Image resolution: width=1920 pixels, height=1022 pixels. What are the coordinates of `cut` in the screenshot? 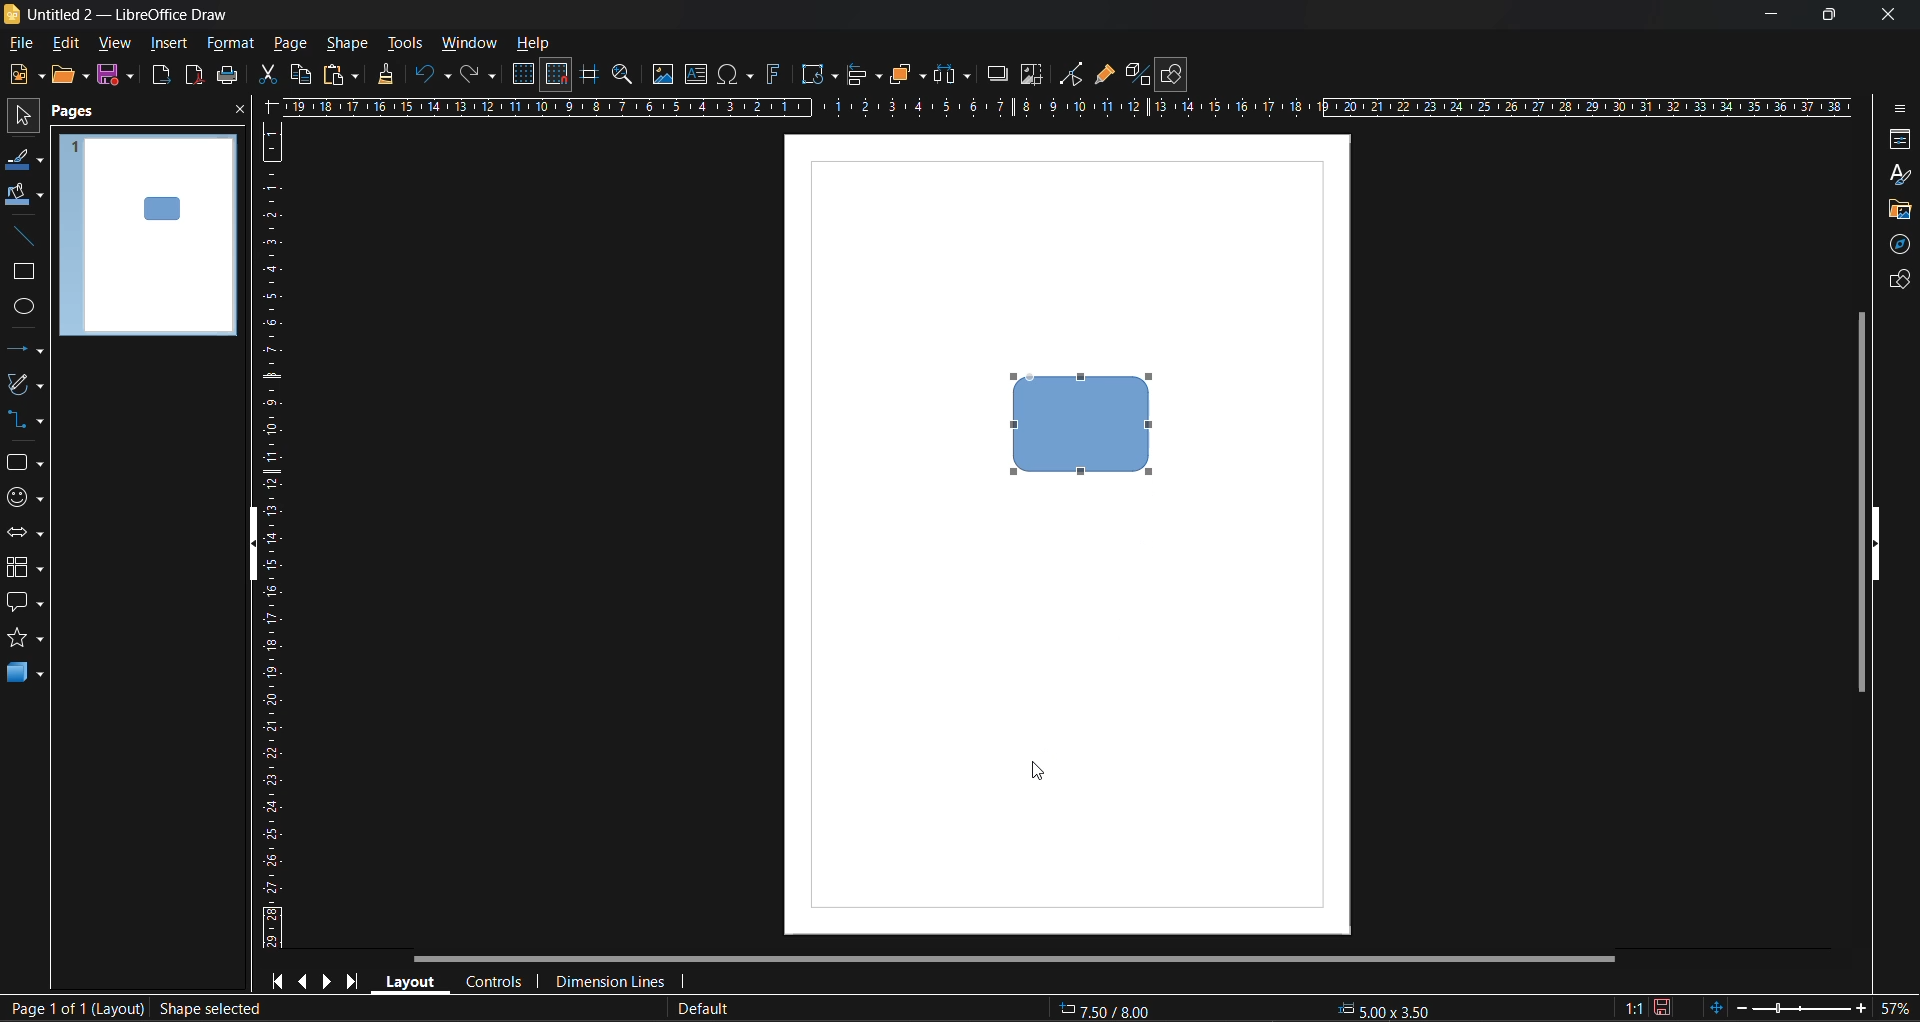 It's located at (270, 75).